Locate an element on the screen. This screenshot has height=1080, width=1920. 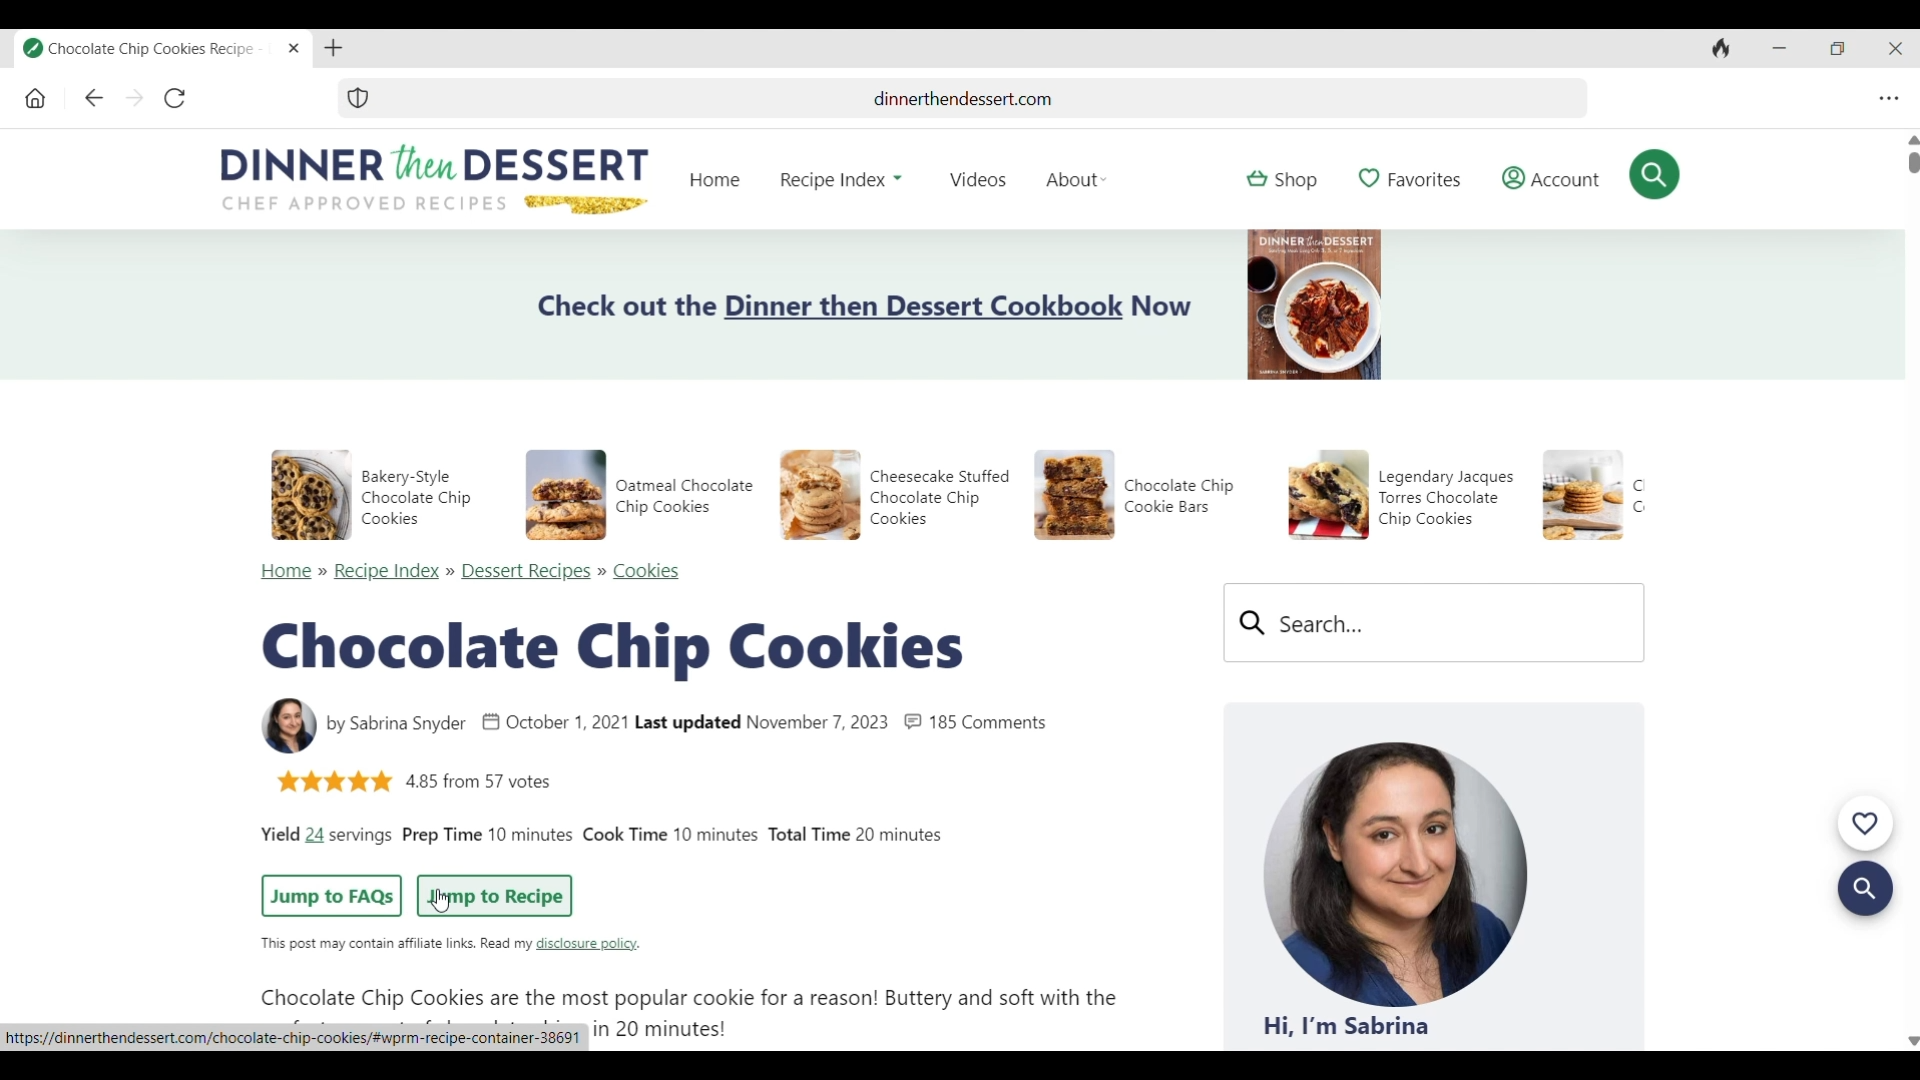
disclosure policy. is located at coordinates (591, 944).